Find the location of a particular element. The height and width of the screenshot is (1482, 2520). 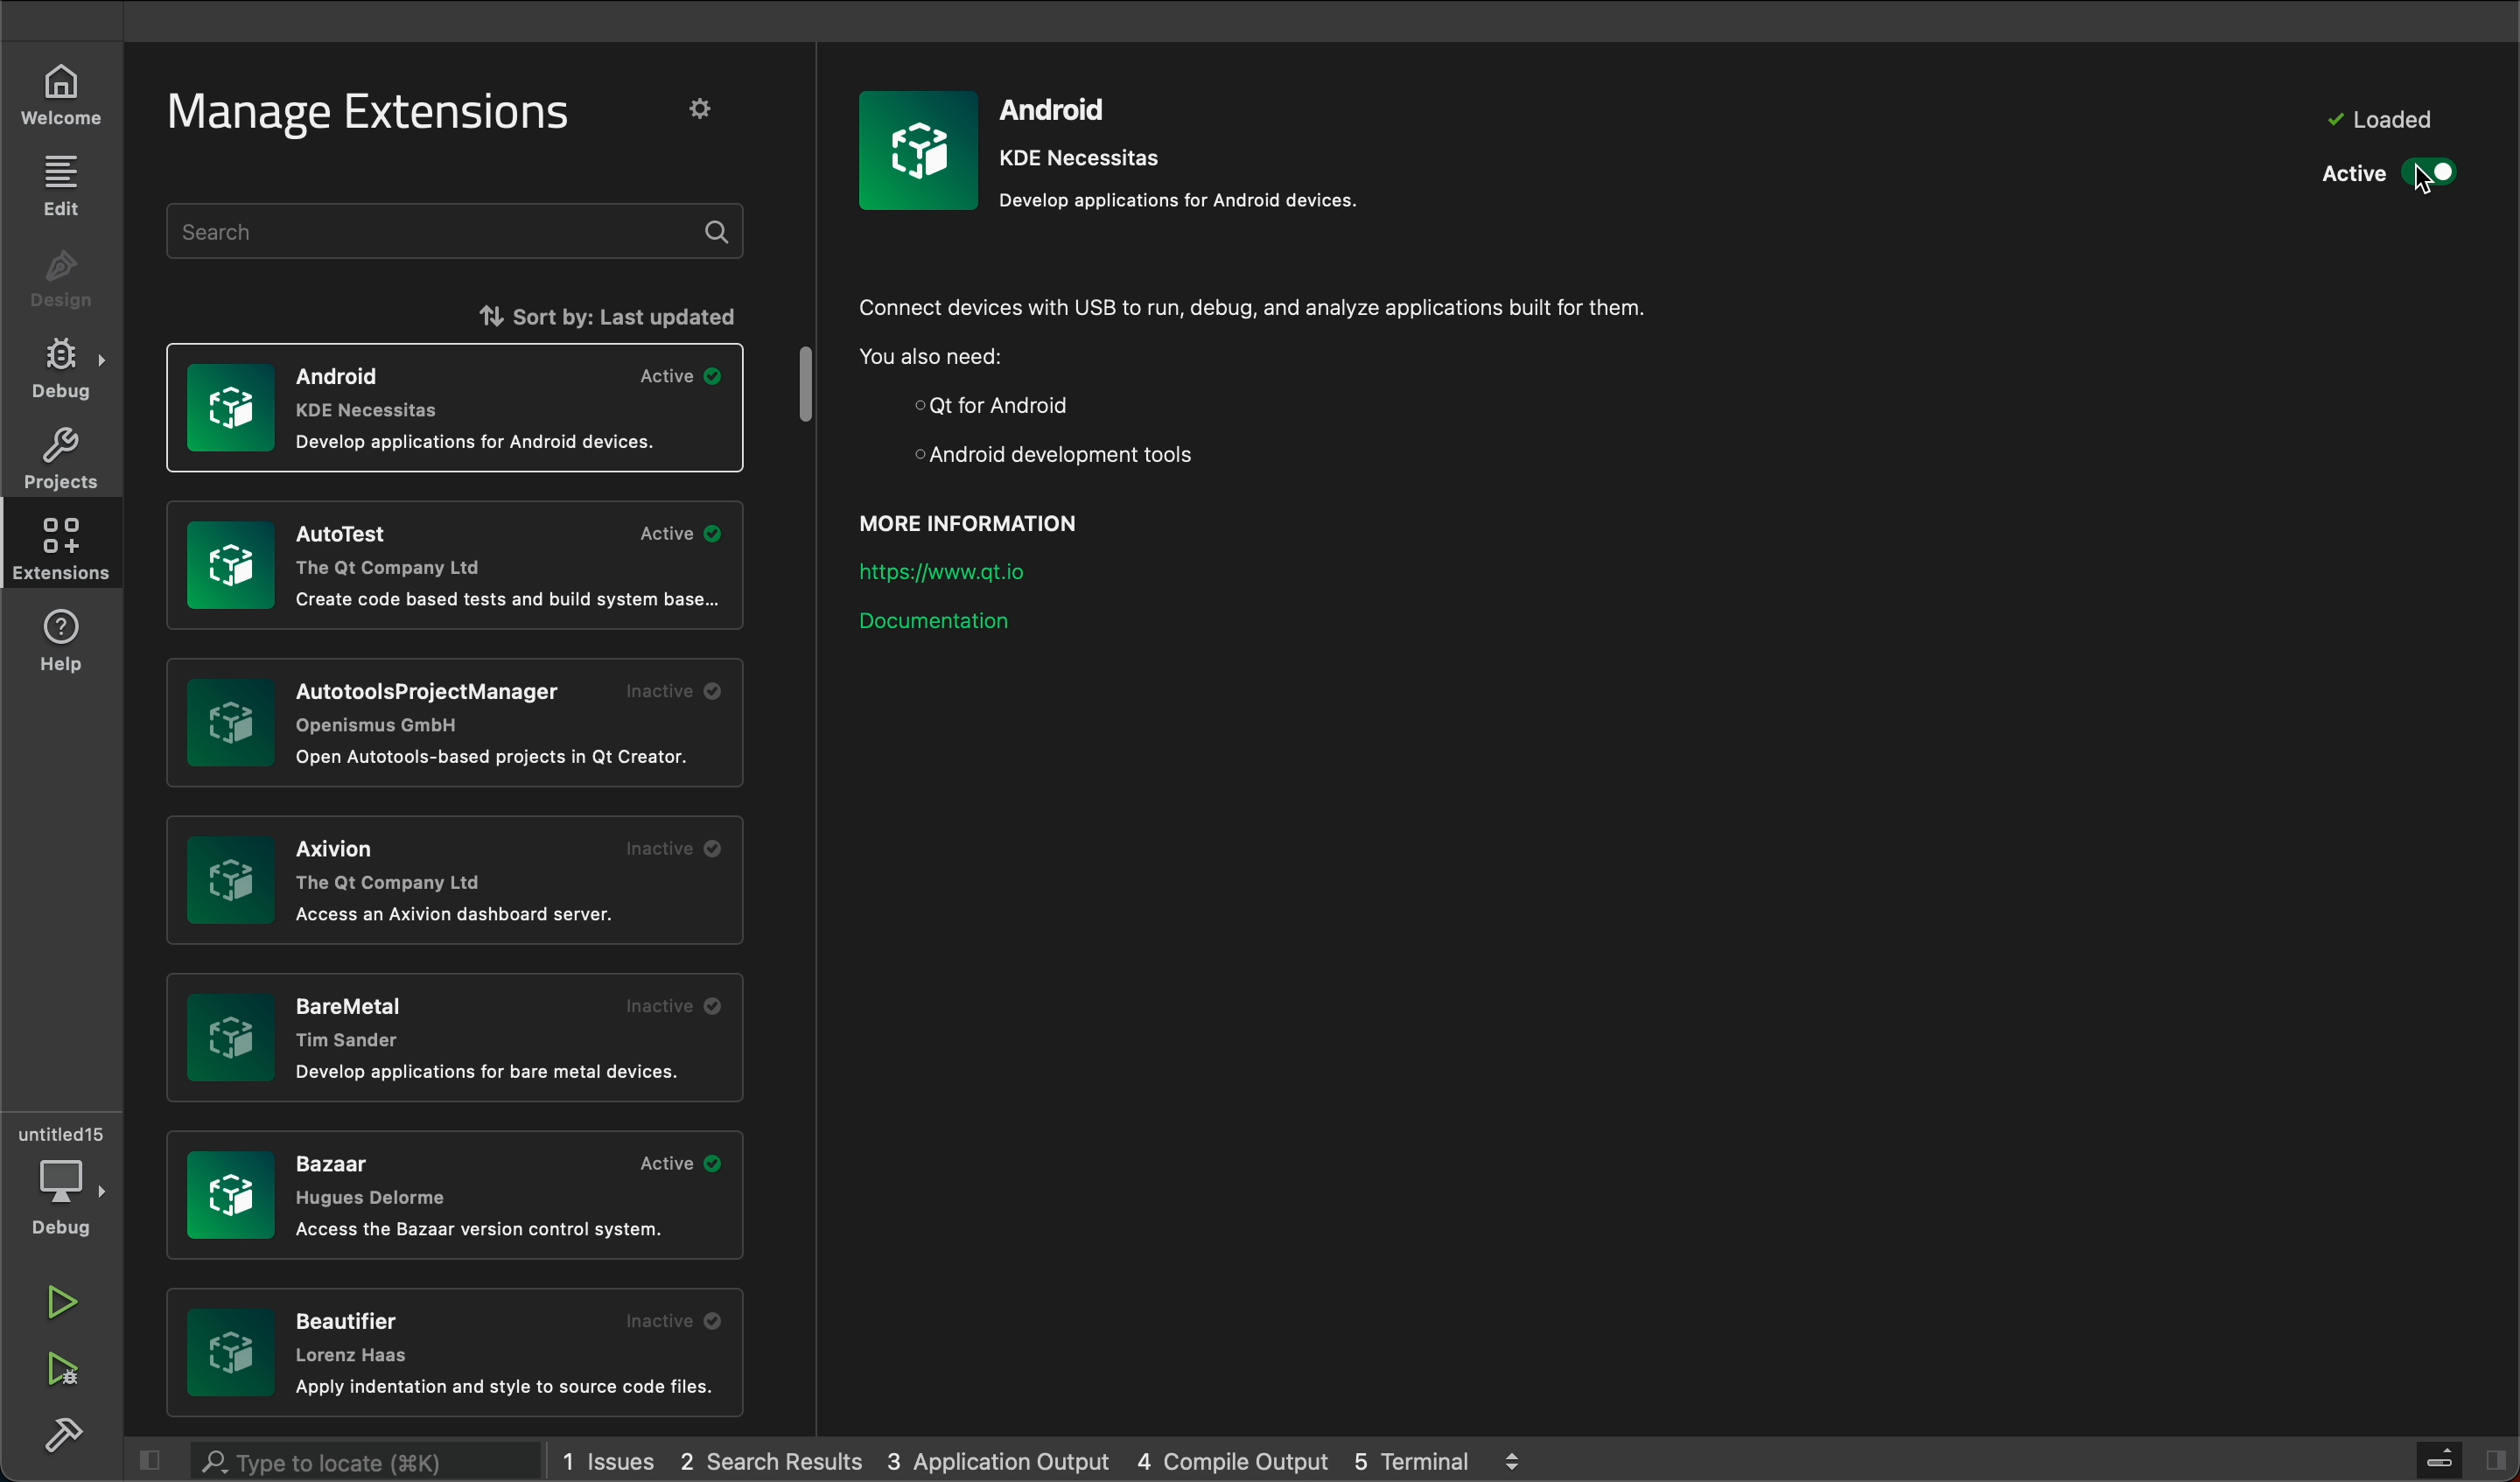

hel is located at coordinates (70, 641).